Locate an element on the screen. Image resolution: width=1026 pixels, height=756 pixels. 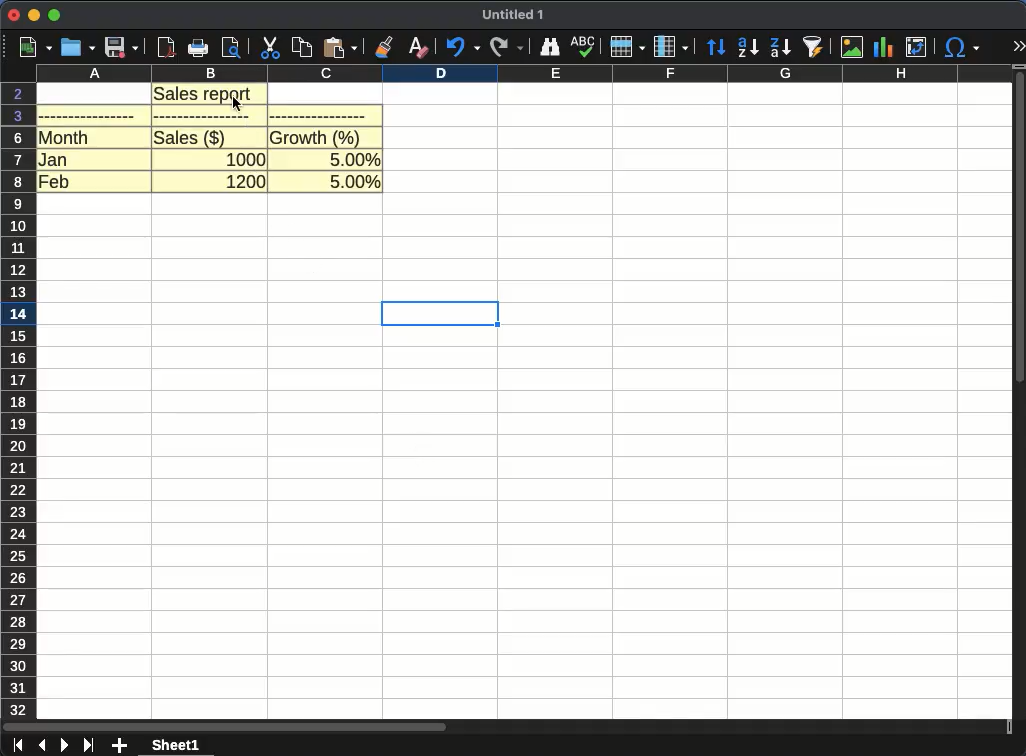
growth (%) is located at coordinates (317, 137).